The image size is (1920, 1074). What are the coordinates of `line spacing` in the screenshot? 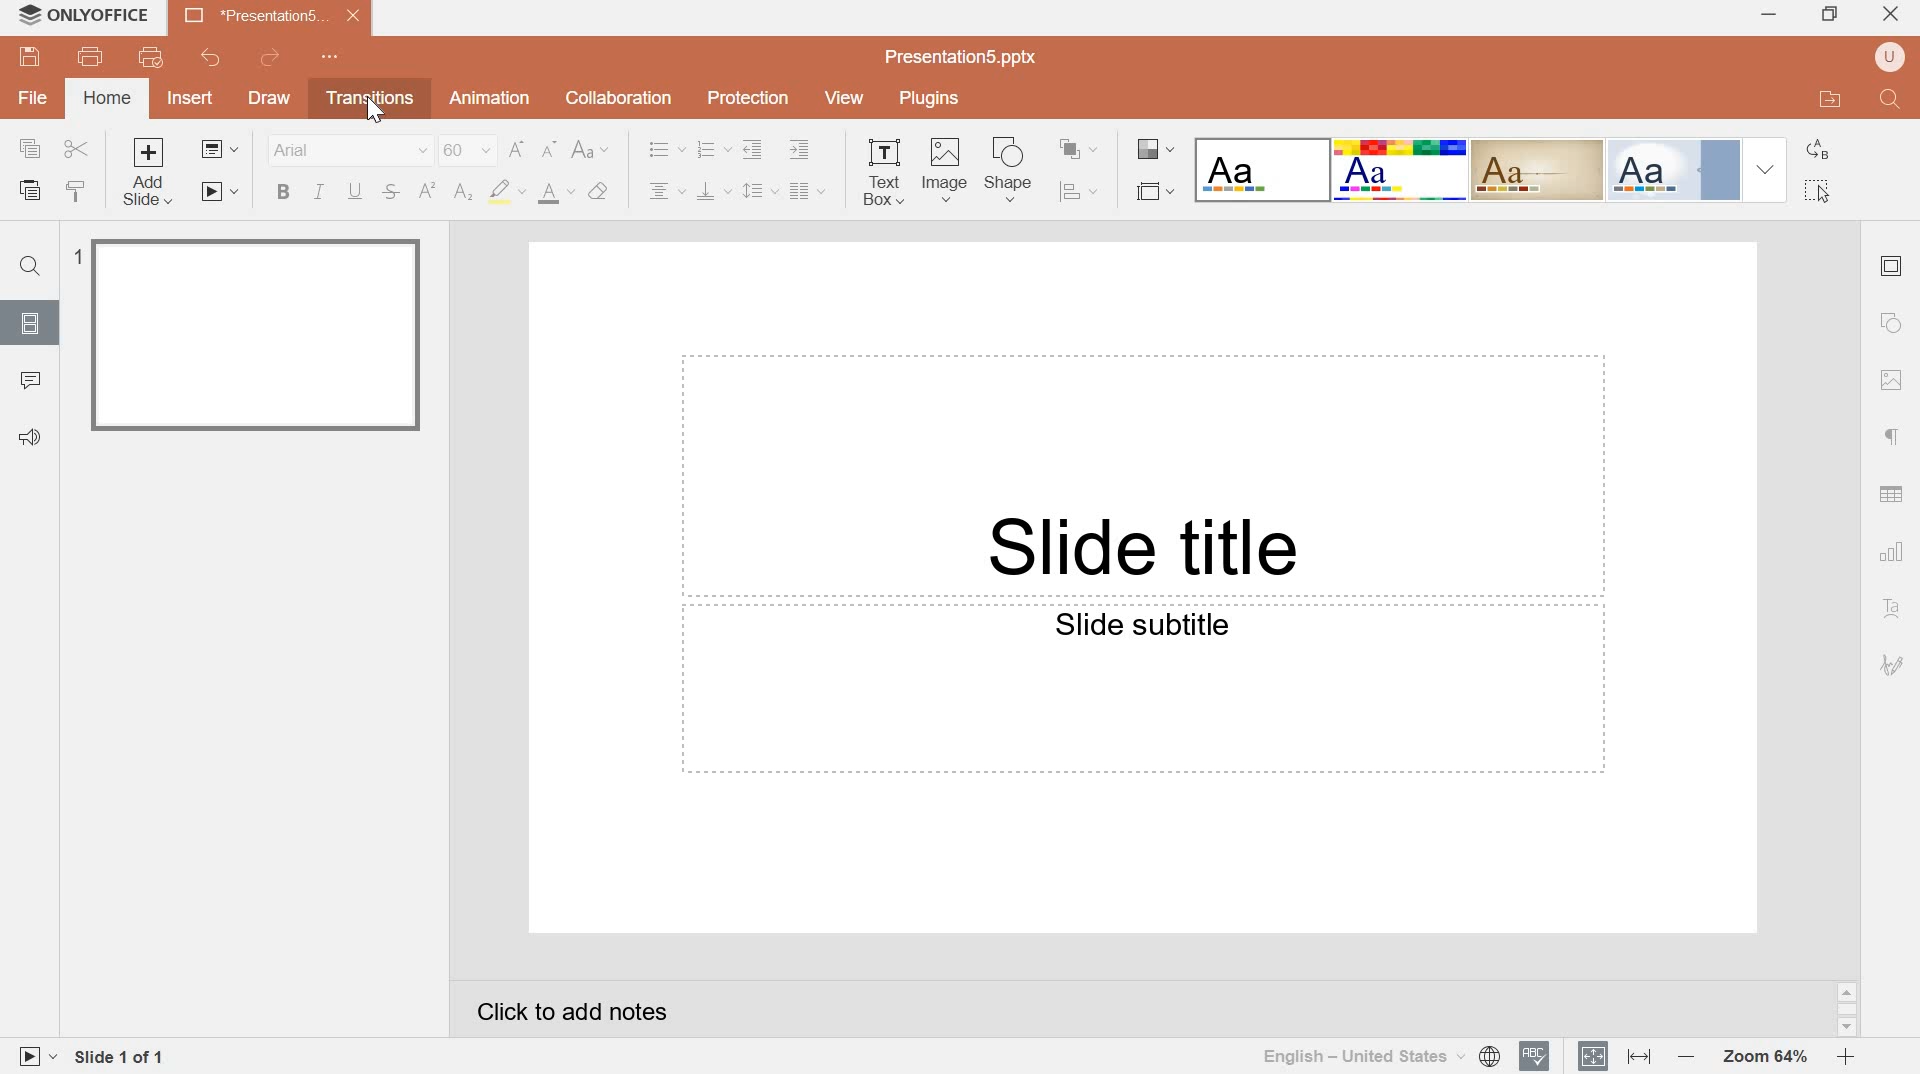 It's located at (762, 189).